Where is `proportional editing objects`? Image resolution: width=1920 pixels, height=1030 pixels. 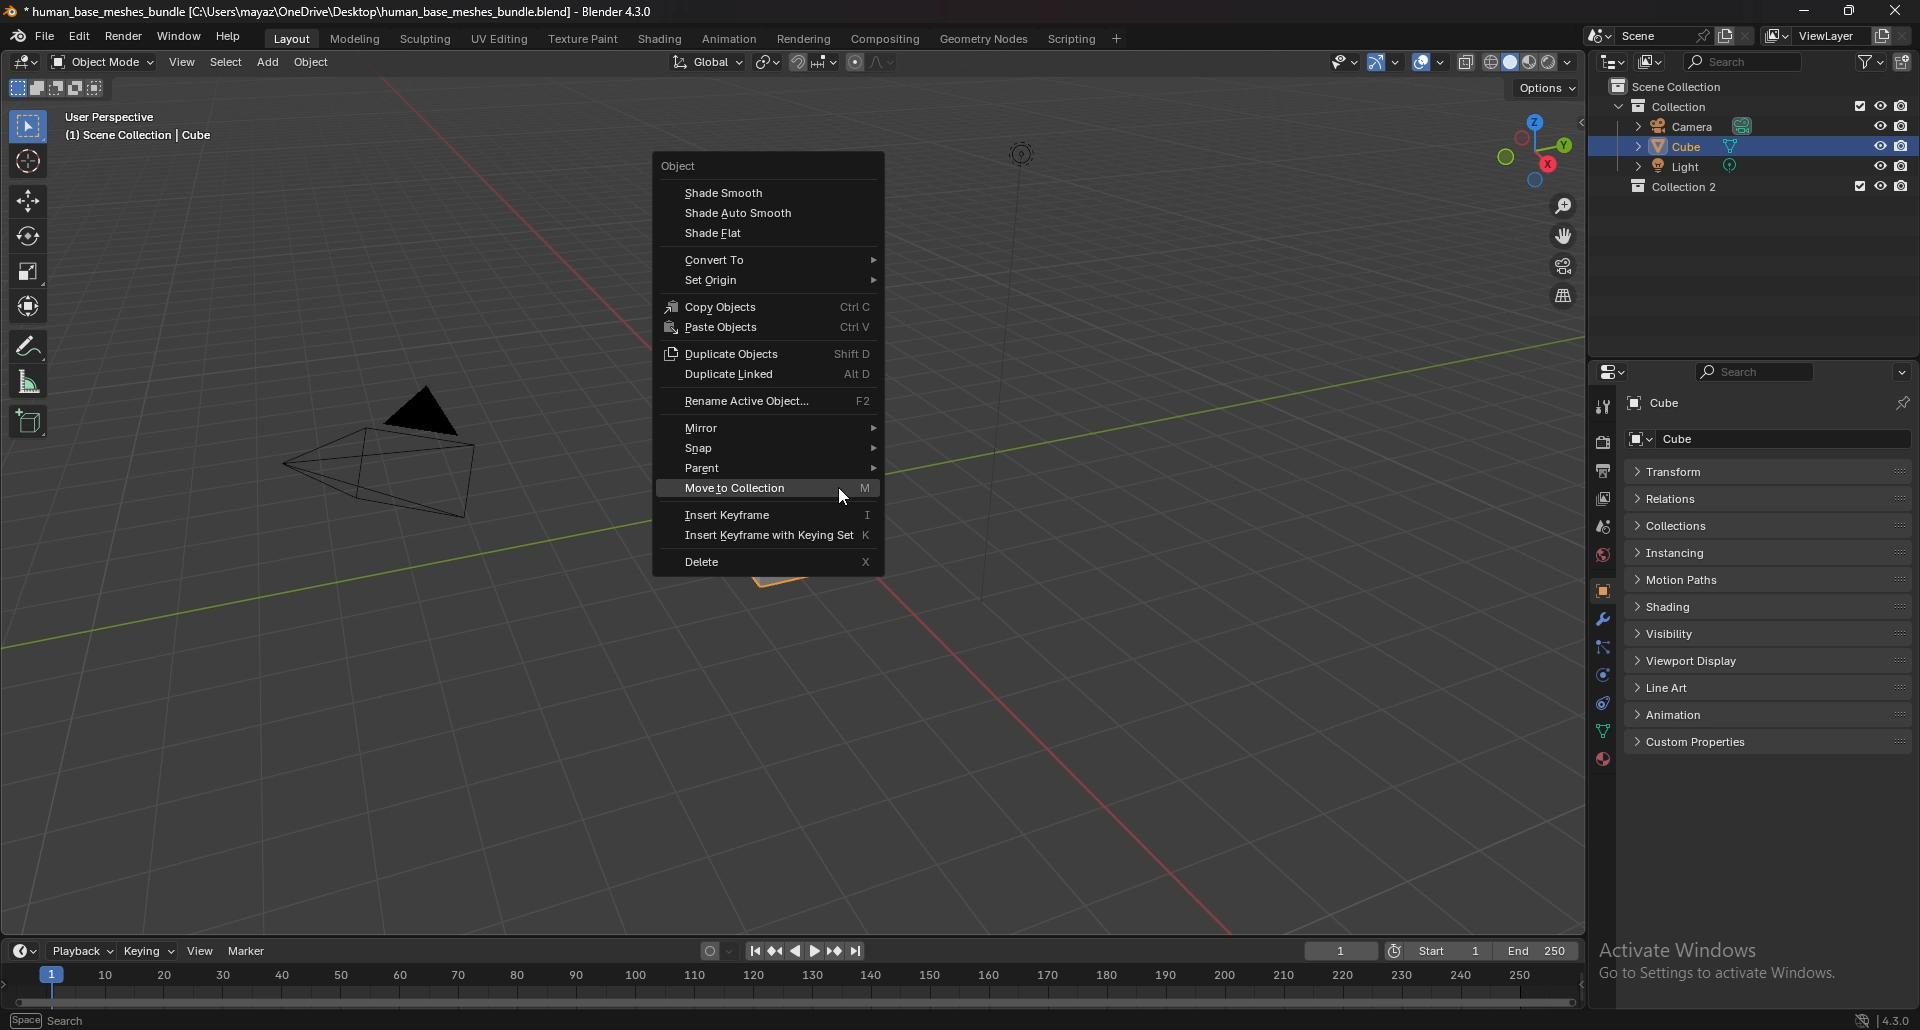 proportional editing objects is located at coordinates (872, 63).